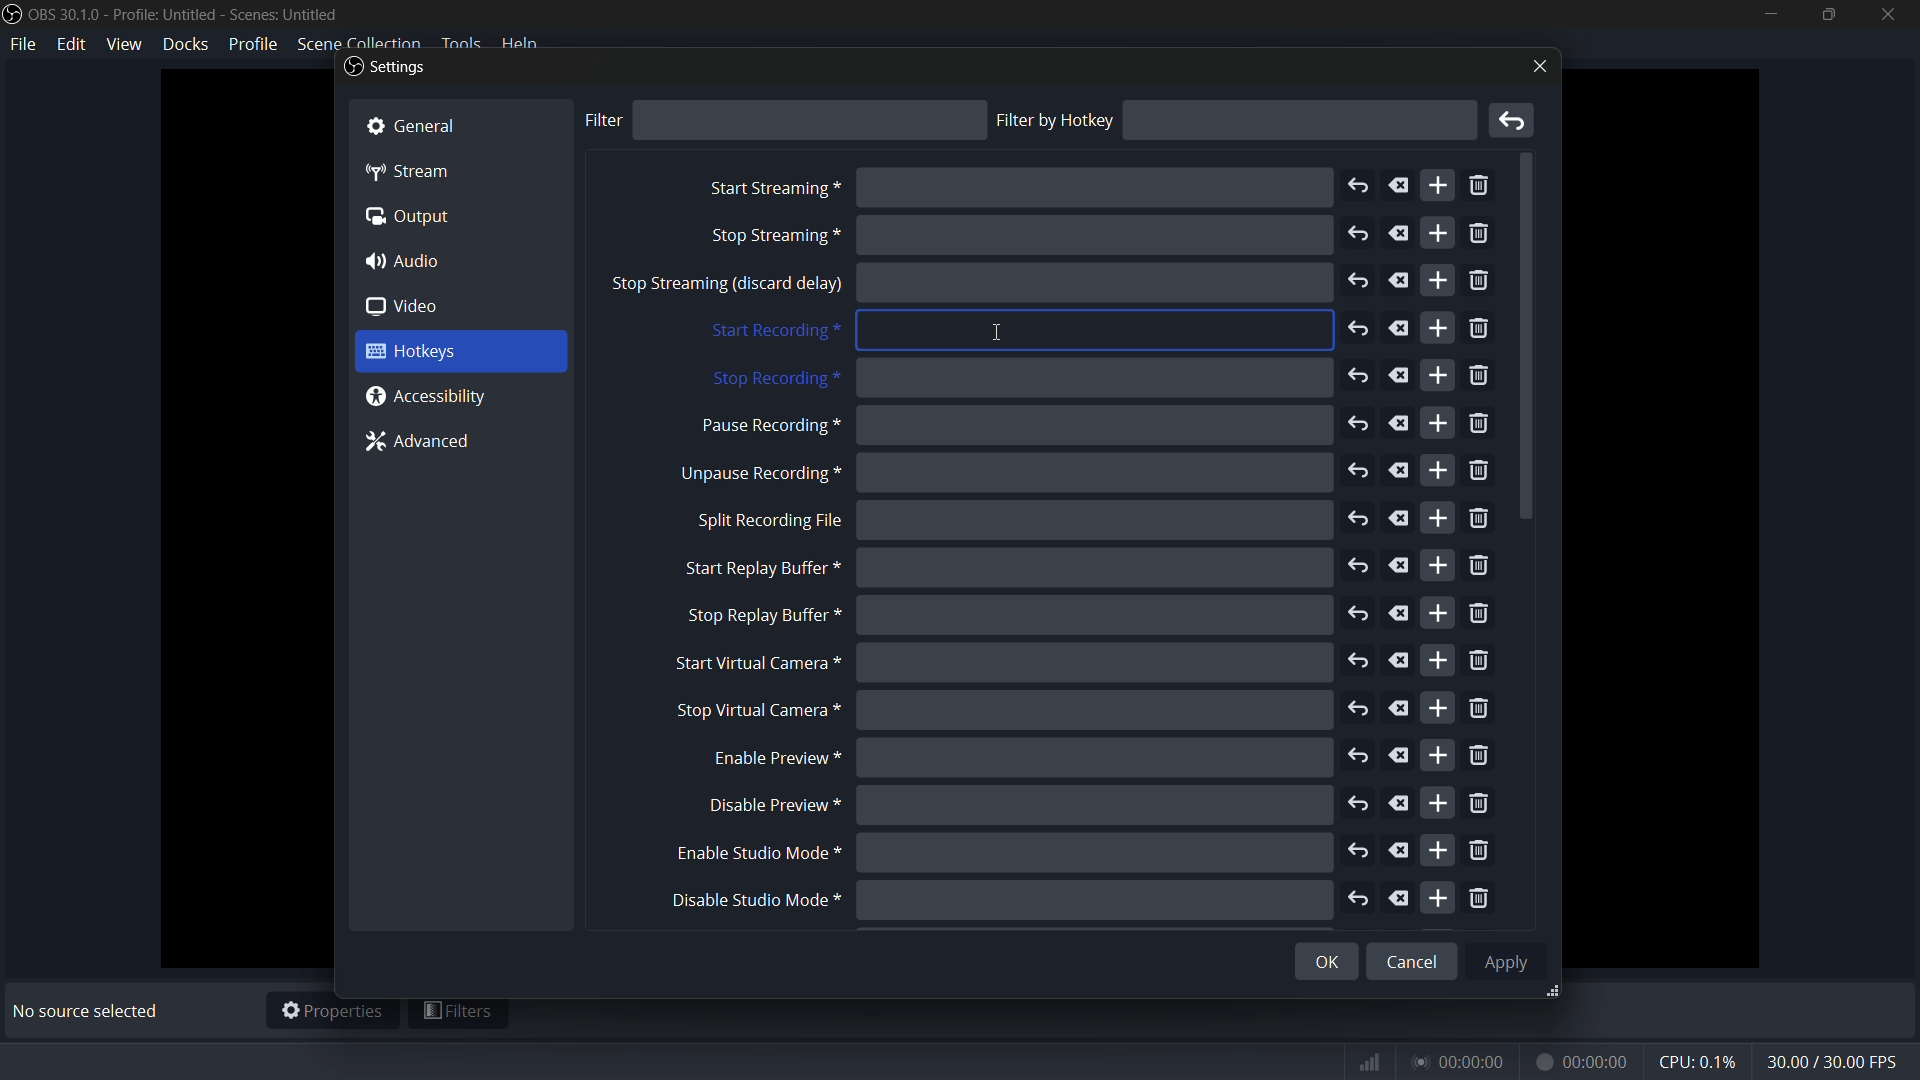 Image resolution: width=1920 pixels, height=1080 pixels. Describe the element at coordinates (91, 1011) in the screenshot. I see `No source selected` at that location.